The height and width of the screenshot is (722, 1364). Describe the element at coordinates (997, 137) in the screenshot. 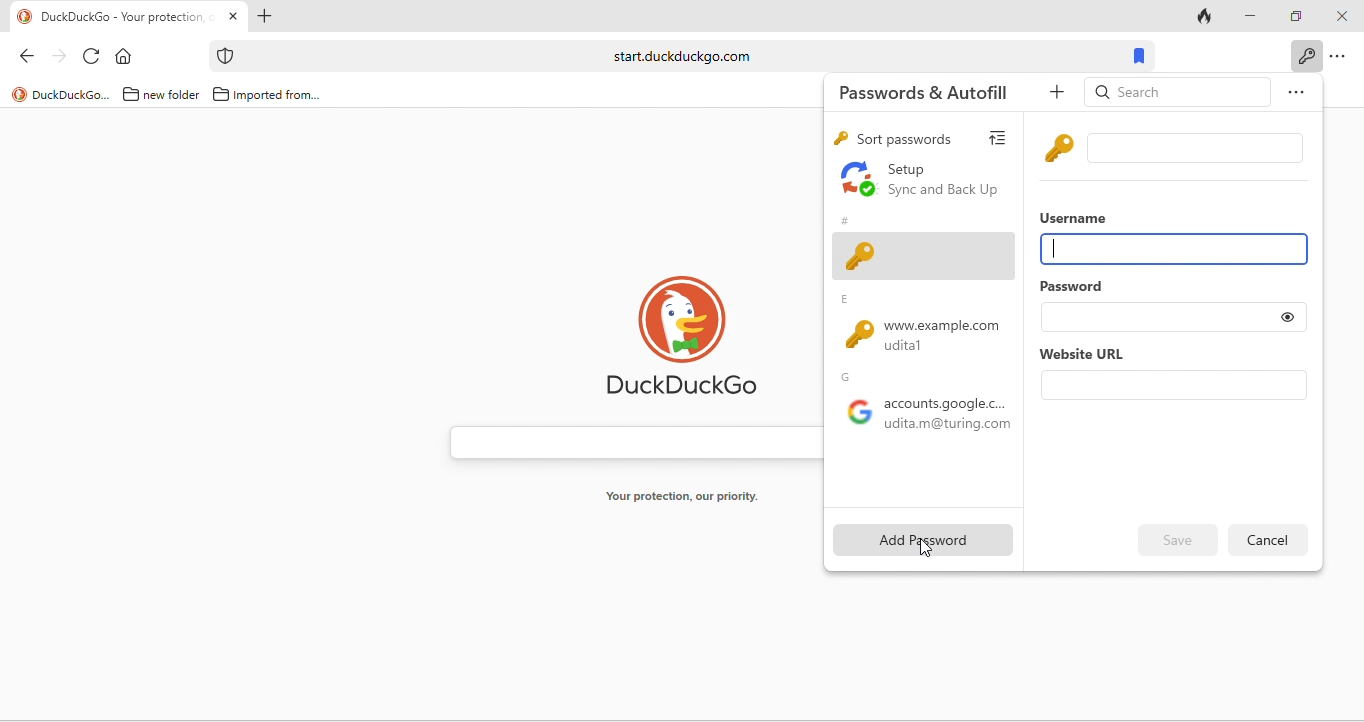

I see `view` at that location.